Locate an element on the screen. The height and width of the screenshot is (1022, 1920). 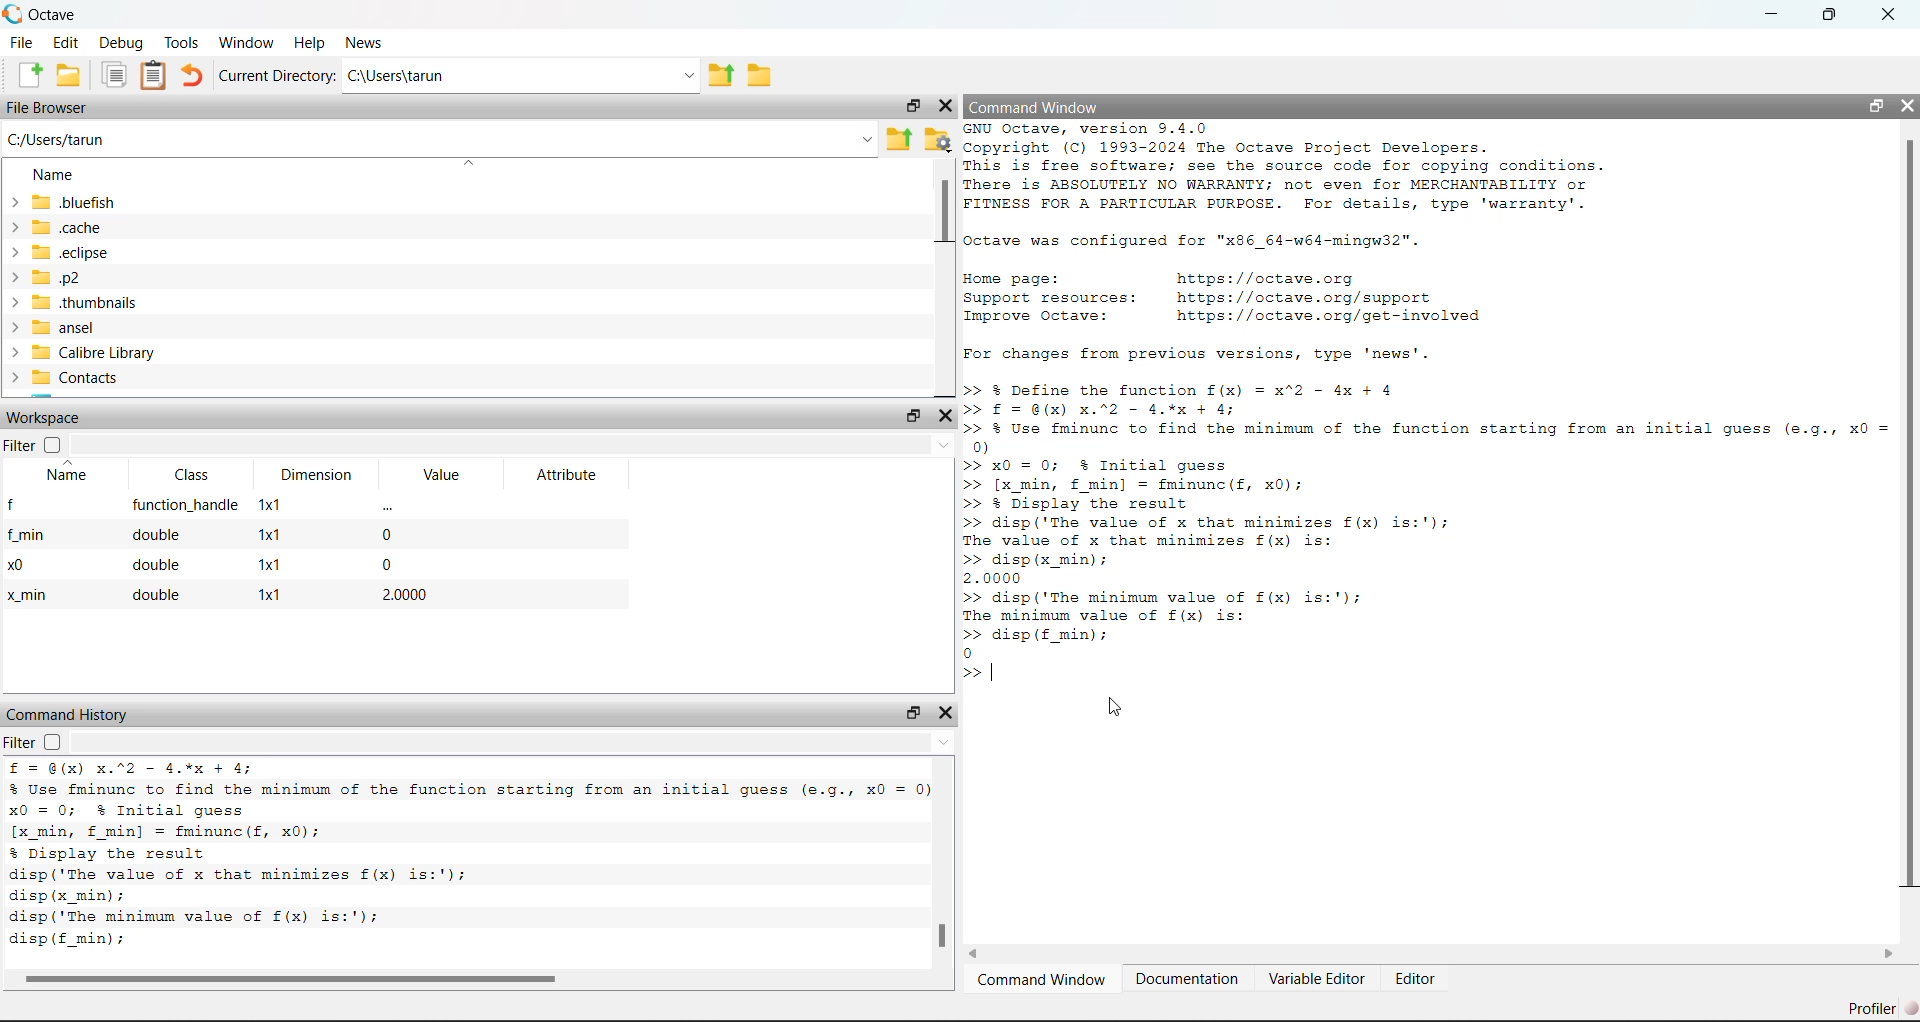
Right is located at coordinates (1889, 951).